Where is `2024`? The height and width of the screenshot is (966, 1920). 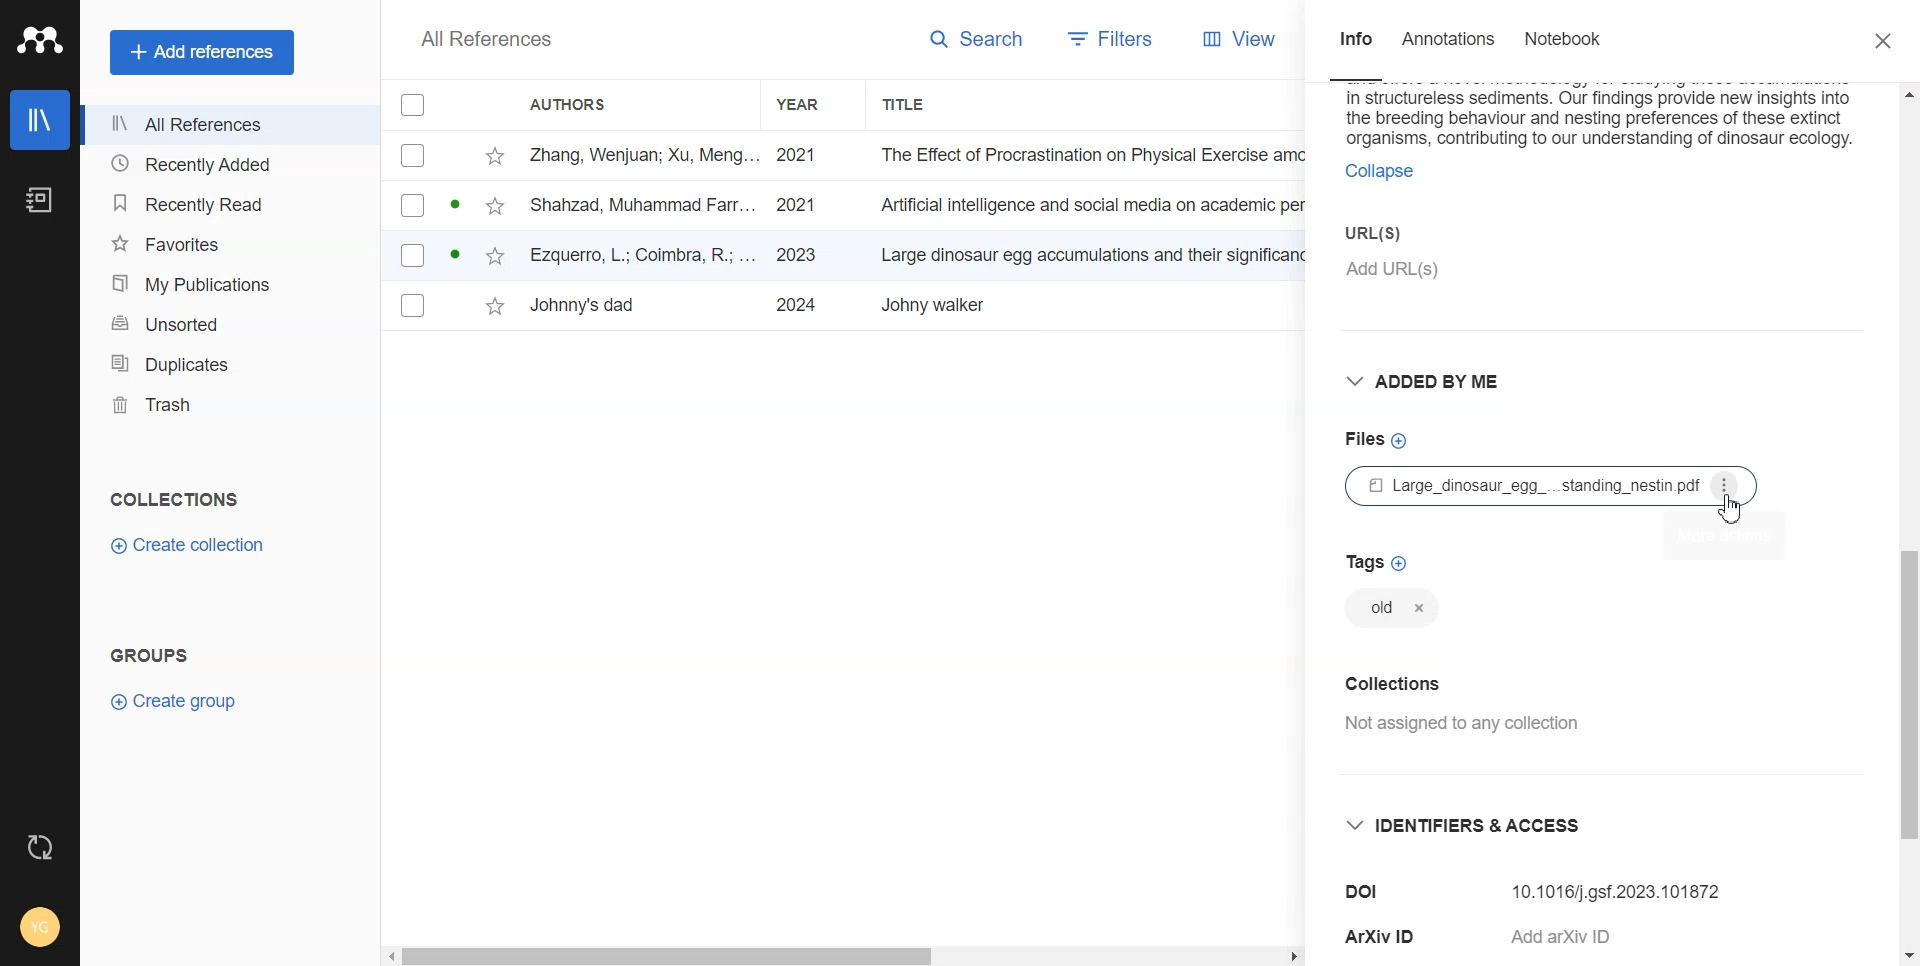
2024 is located at coordinates (794, 304).